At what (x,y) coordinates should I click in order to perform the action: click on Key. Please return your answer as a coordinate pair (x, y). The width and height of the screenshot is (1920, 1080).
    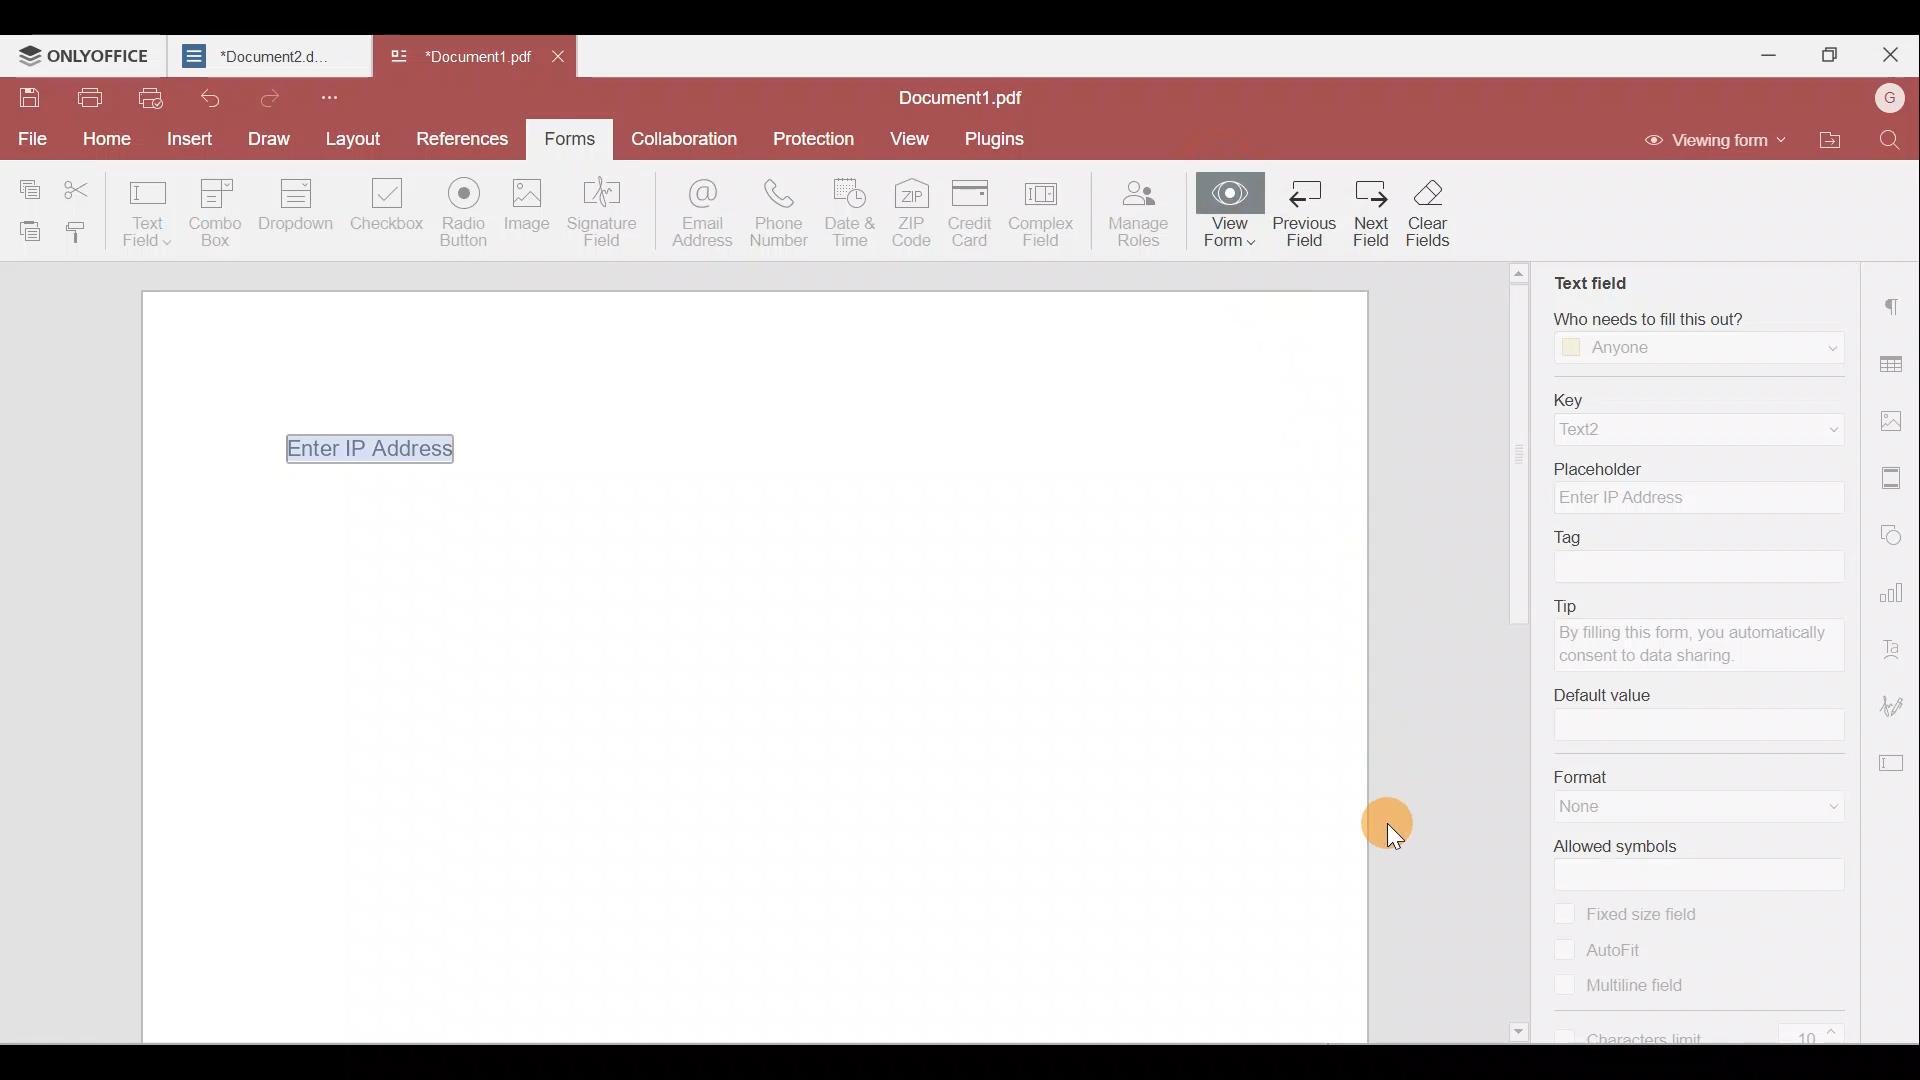
    Looking at the image, I should click on (1698, 398).